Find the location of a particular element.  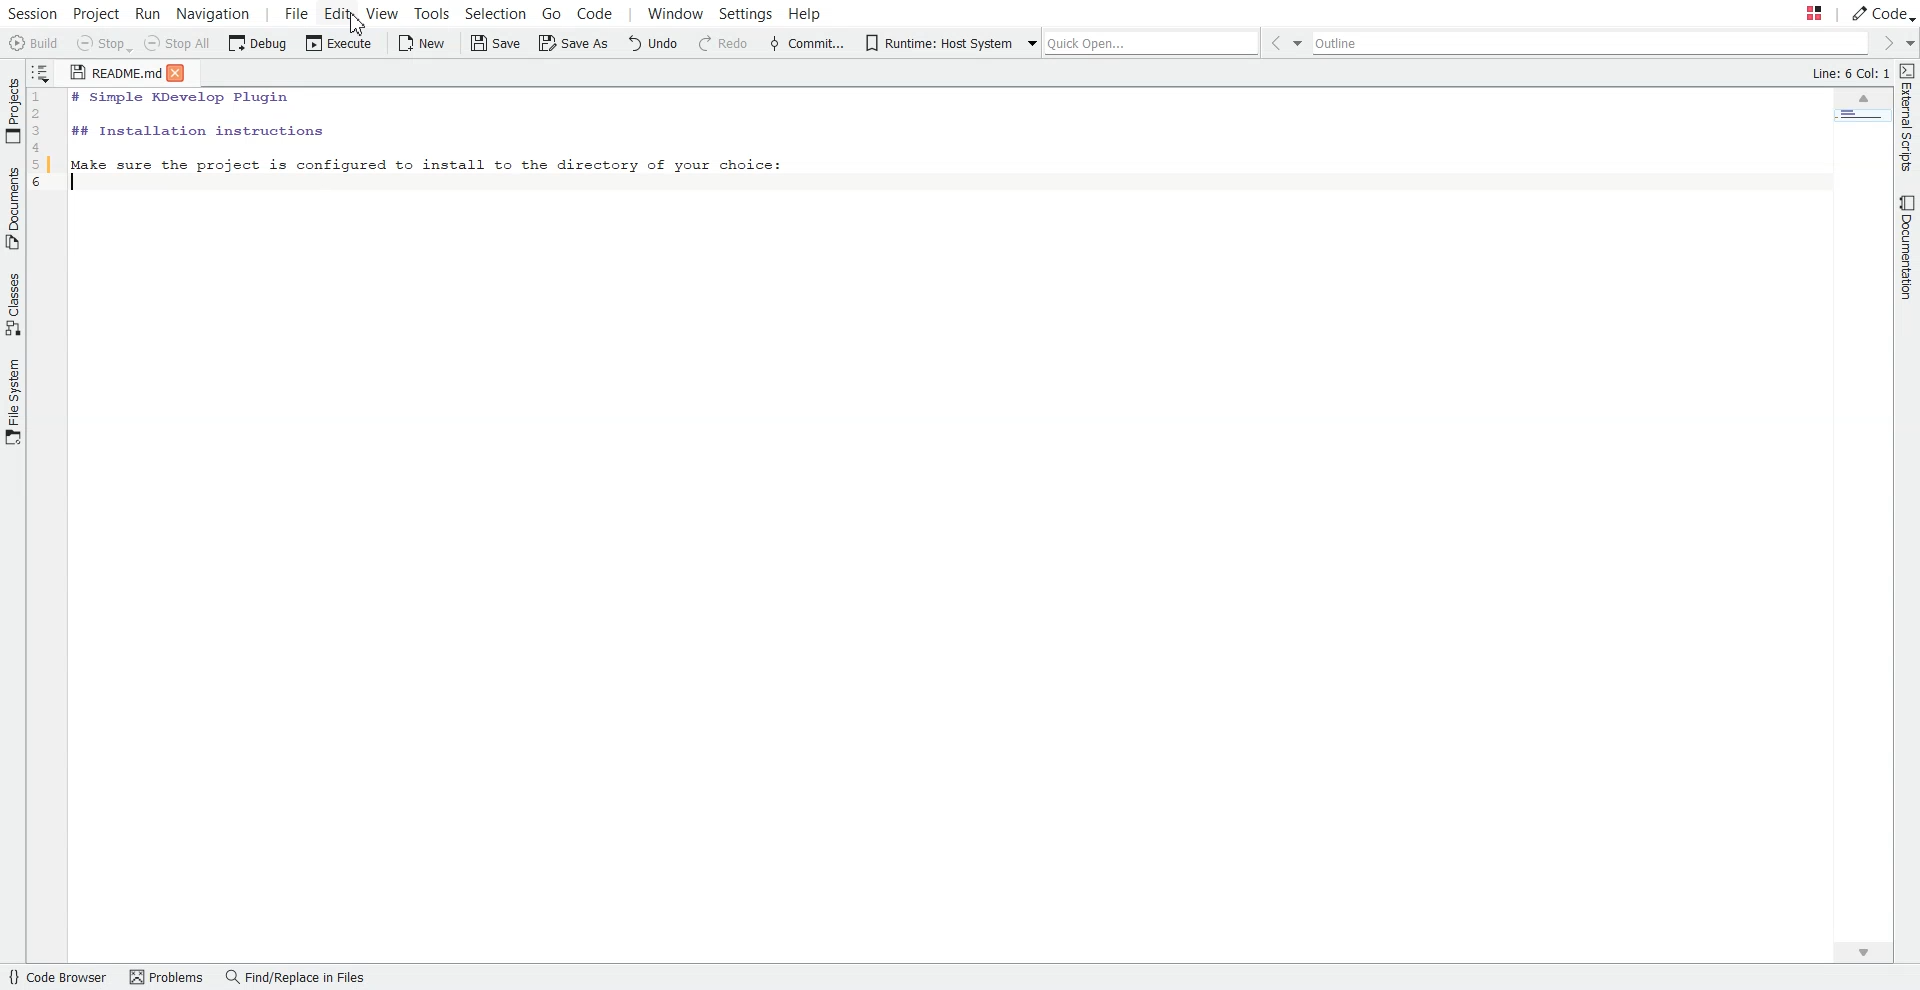

Mouse Pointer is located at coordinates (364, 25).